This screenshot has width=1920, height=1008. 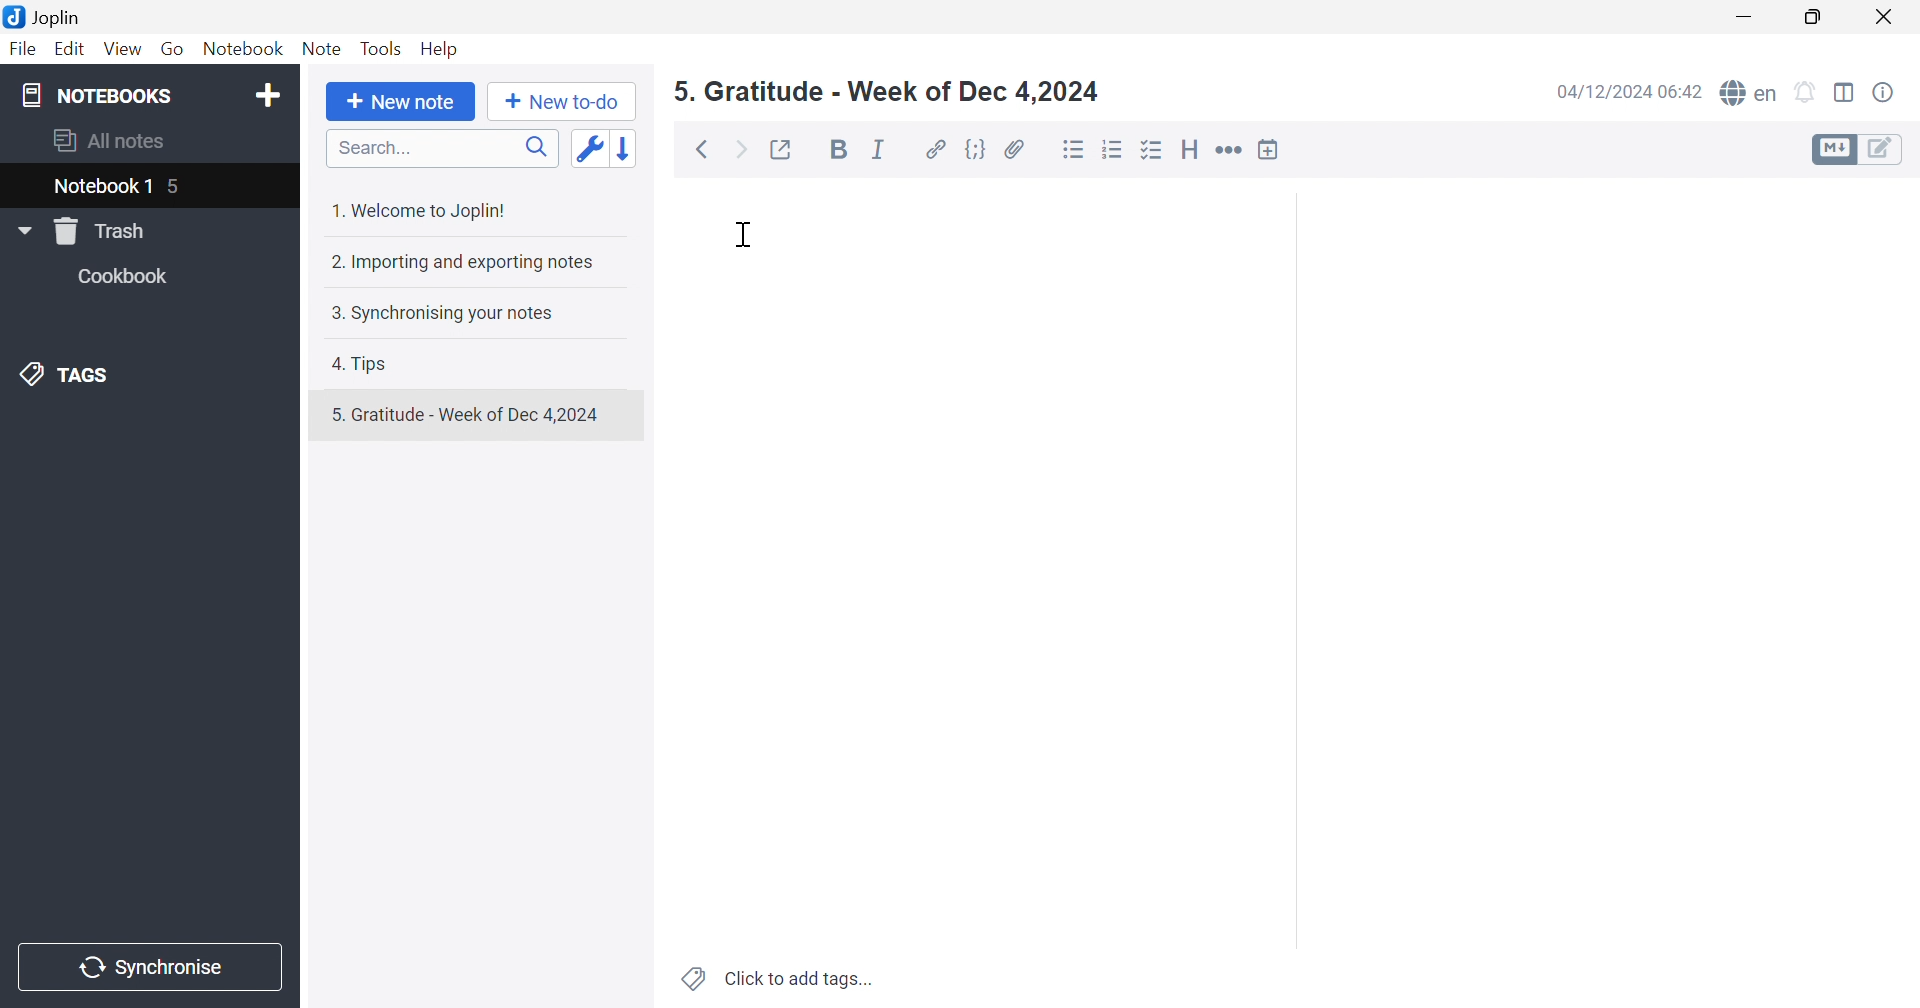 What do you see at coordinates (269, 94) in the screenshot?
I see `Add notebook` at bounding box center [269, 94].